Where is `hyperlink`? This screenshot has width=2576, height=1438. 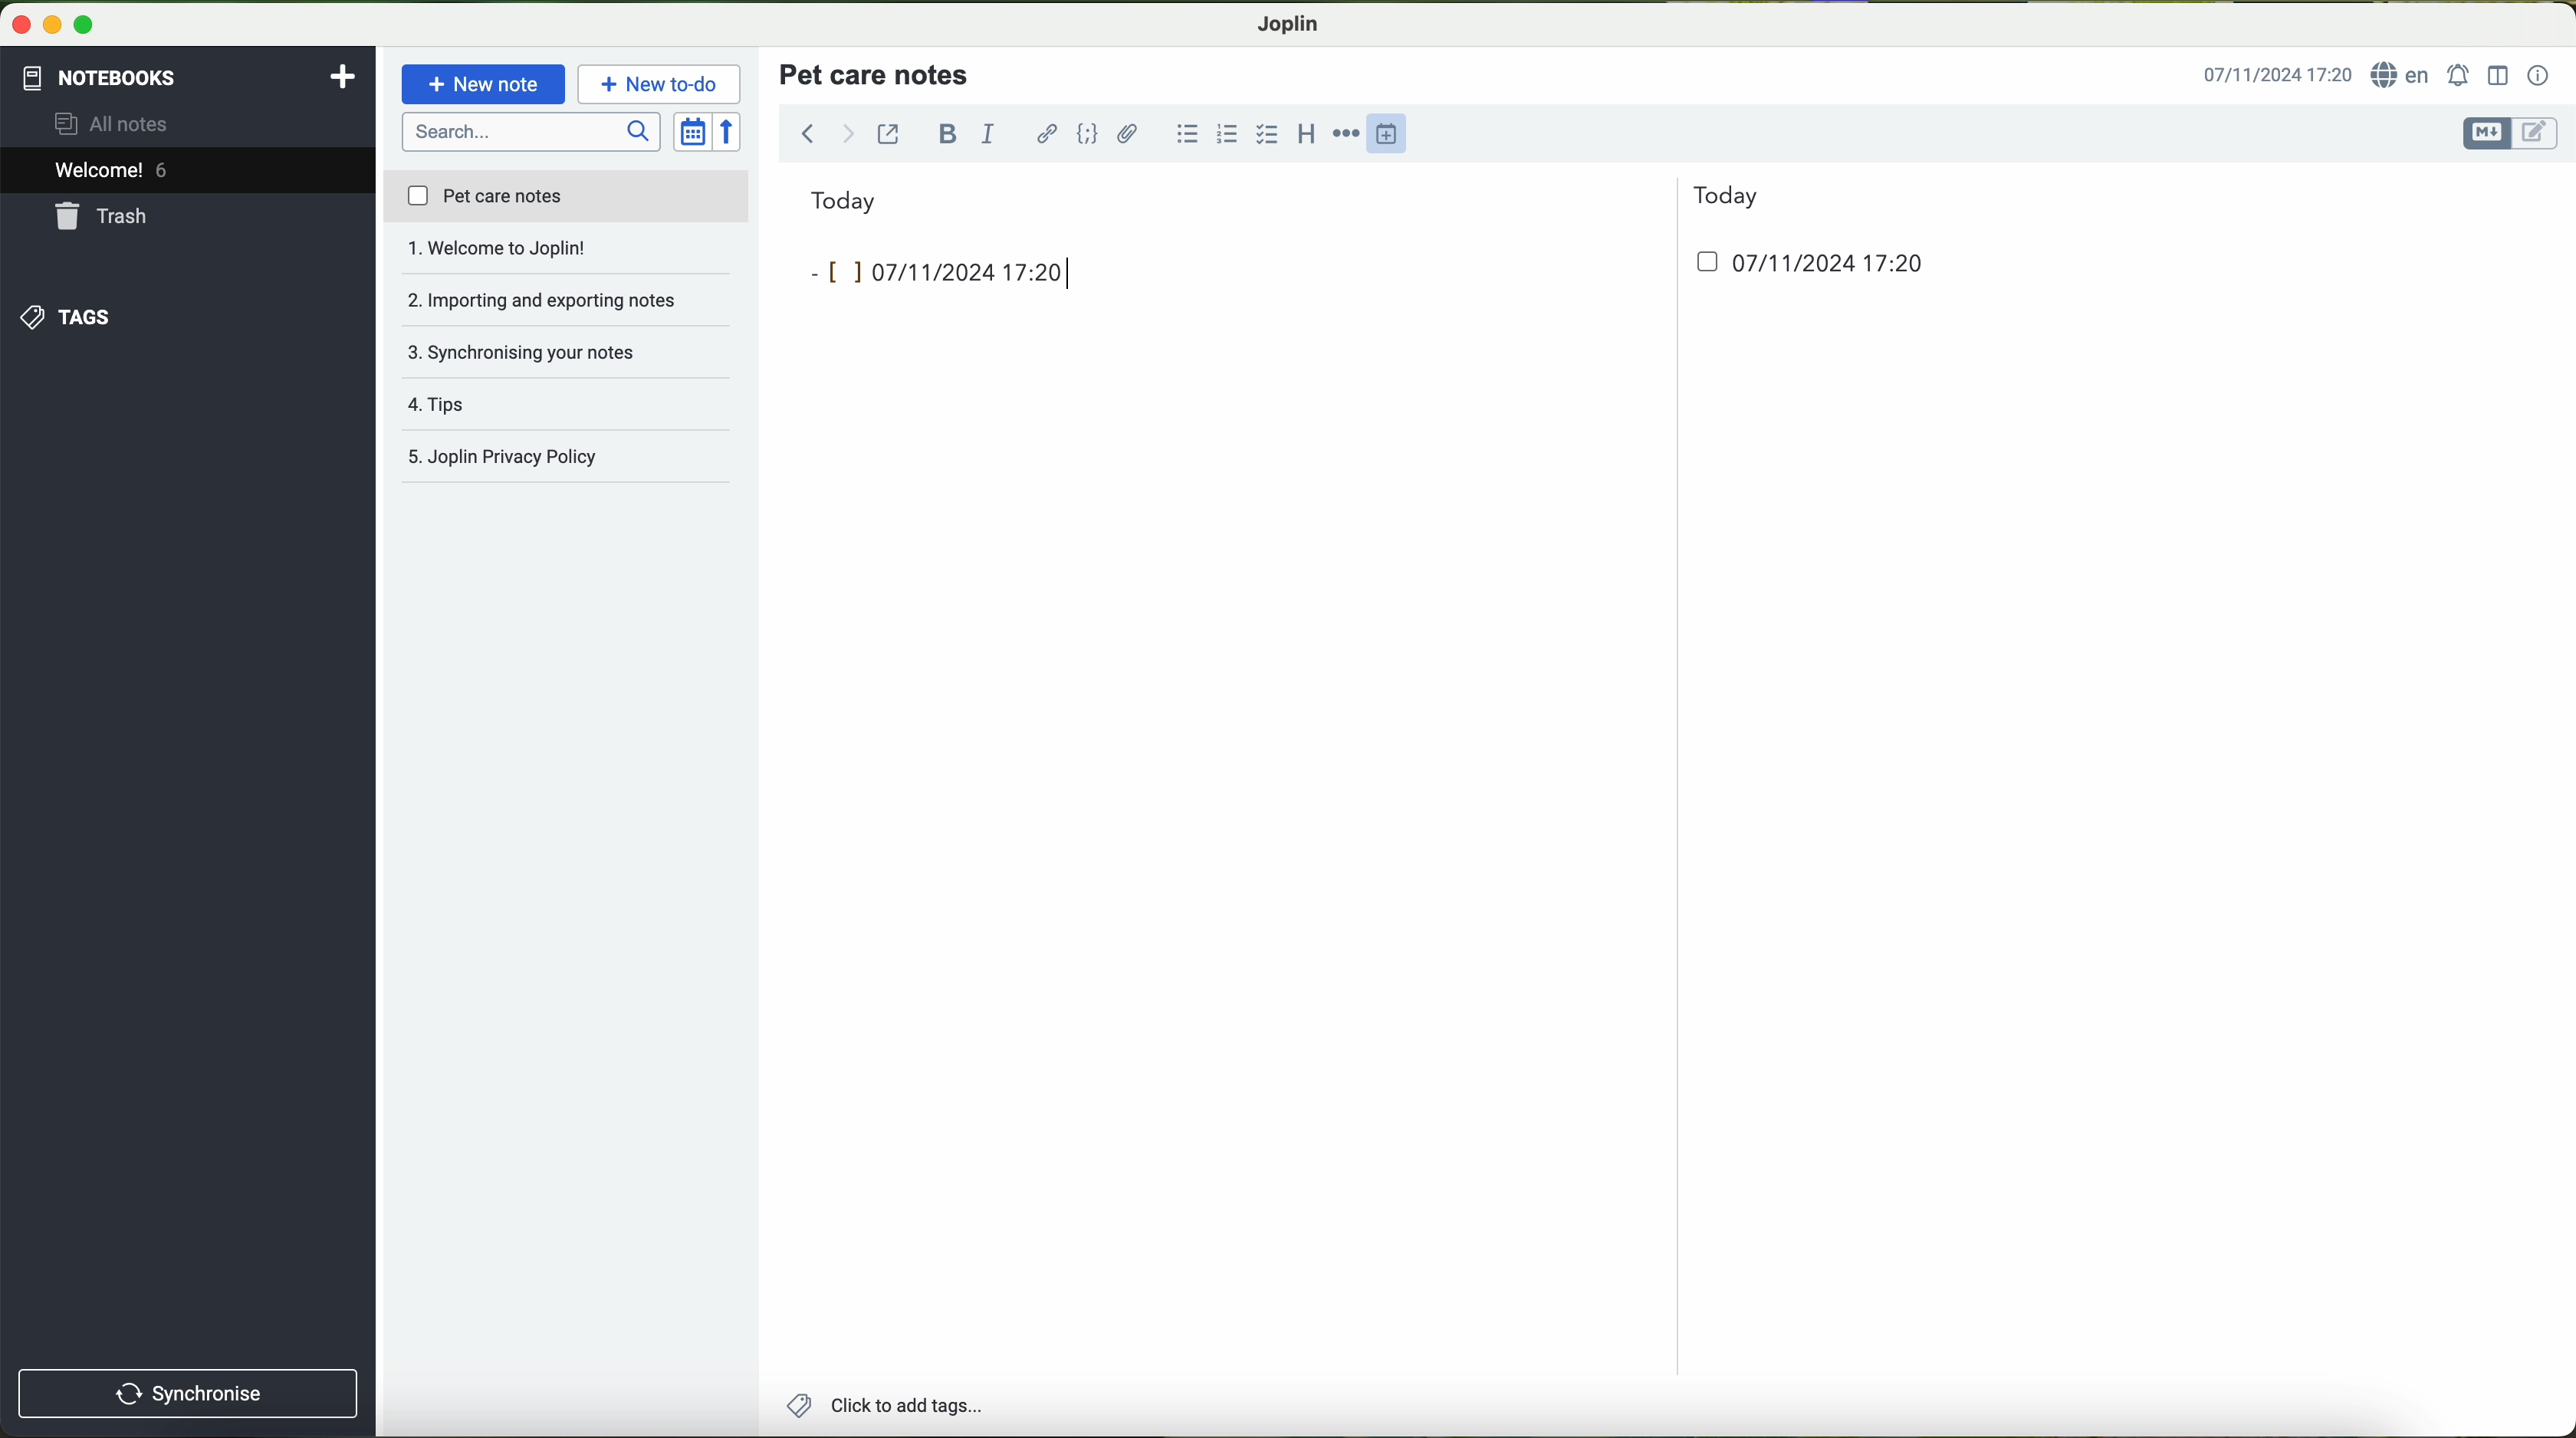 hyperlink is located at coordinates (1049, 136).